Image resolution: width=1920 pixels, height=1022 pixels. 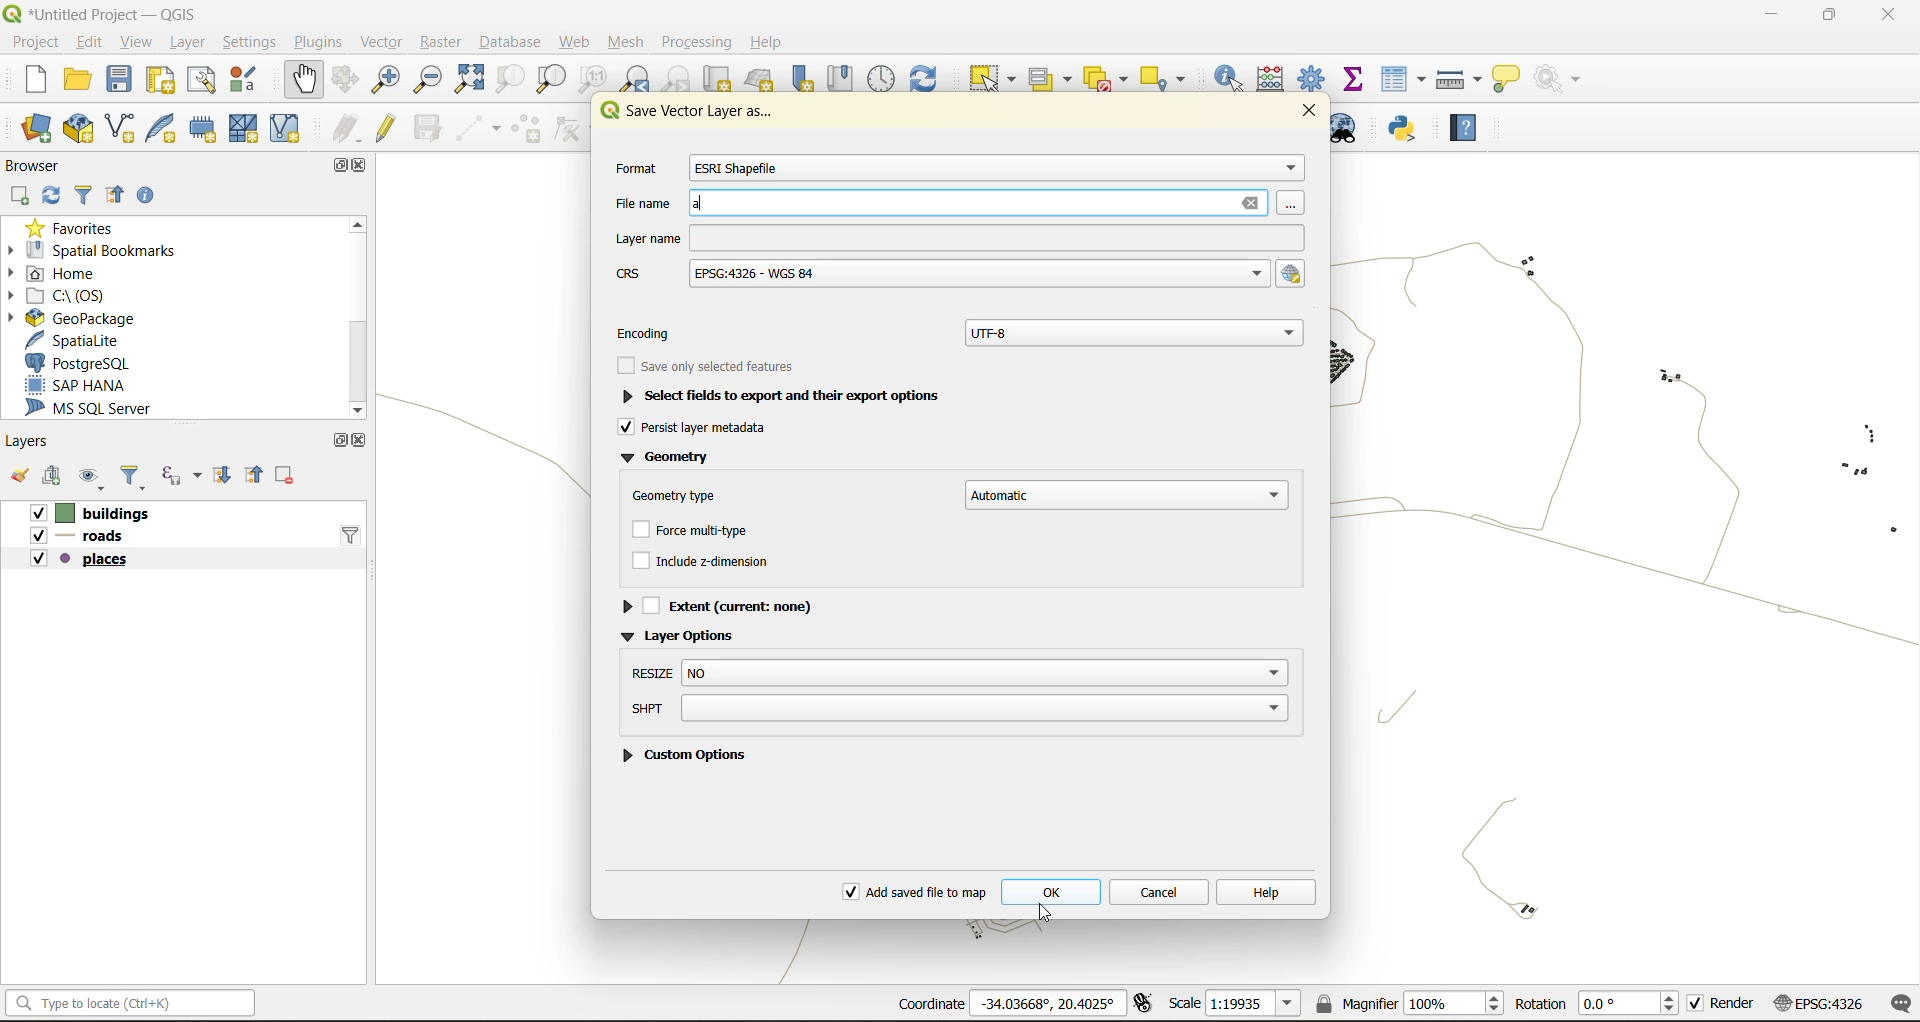 I want to click on raster, so click(x=443, y=44).